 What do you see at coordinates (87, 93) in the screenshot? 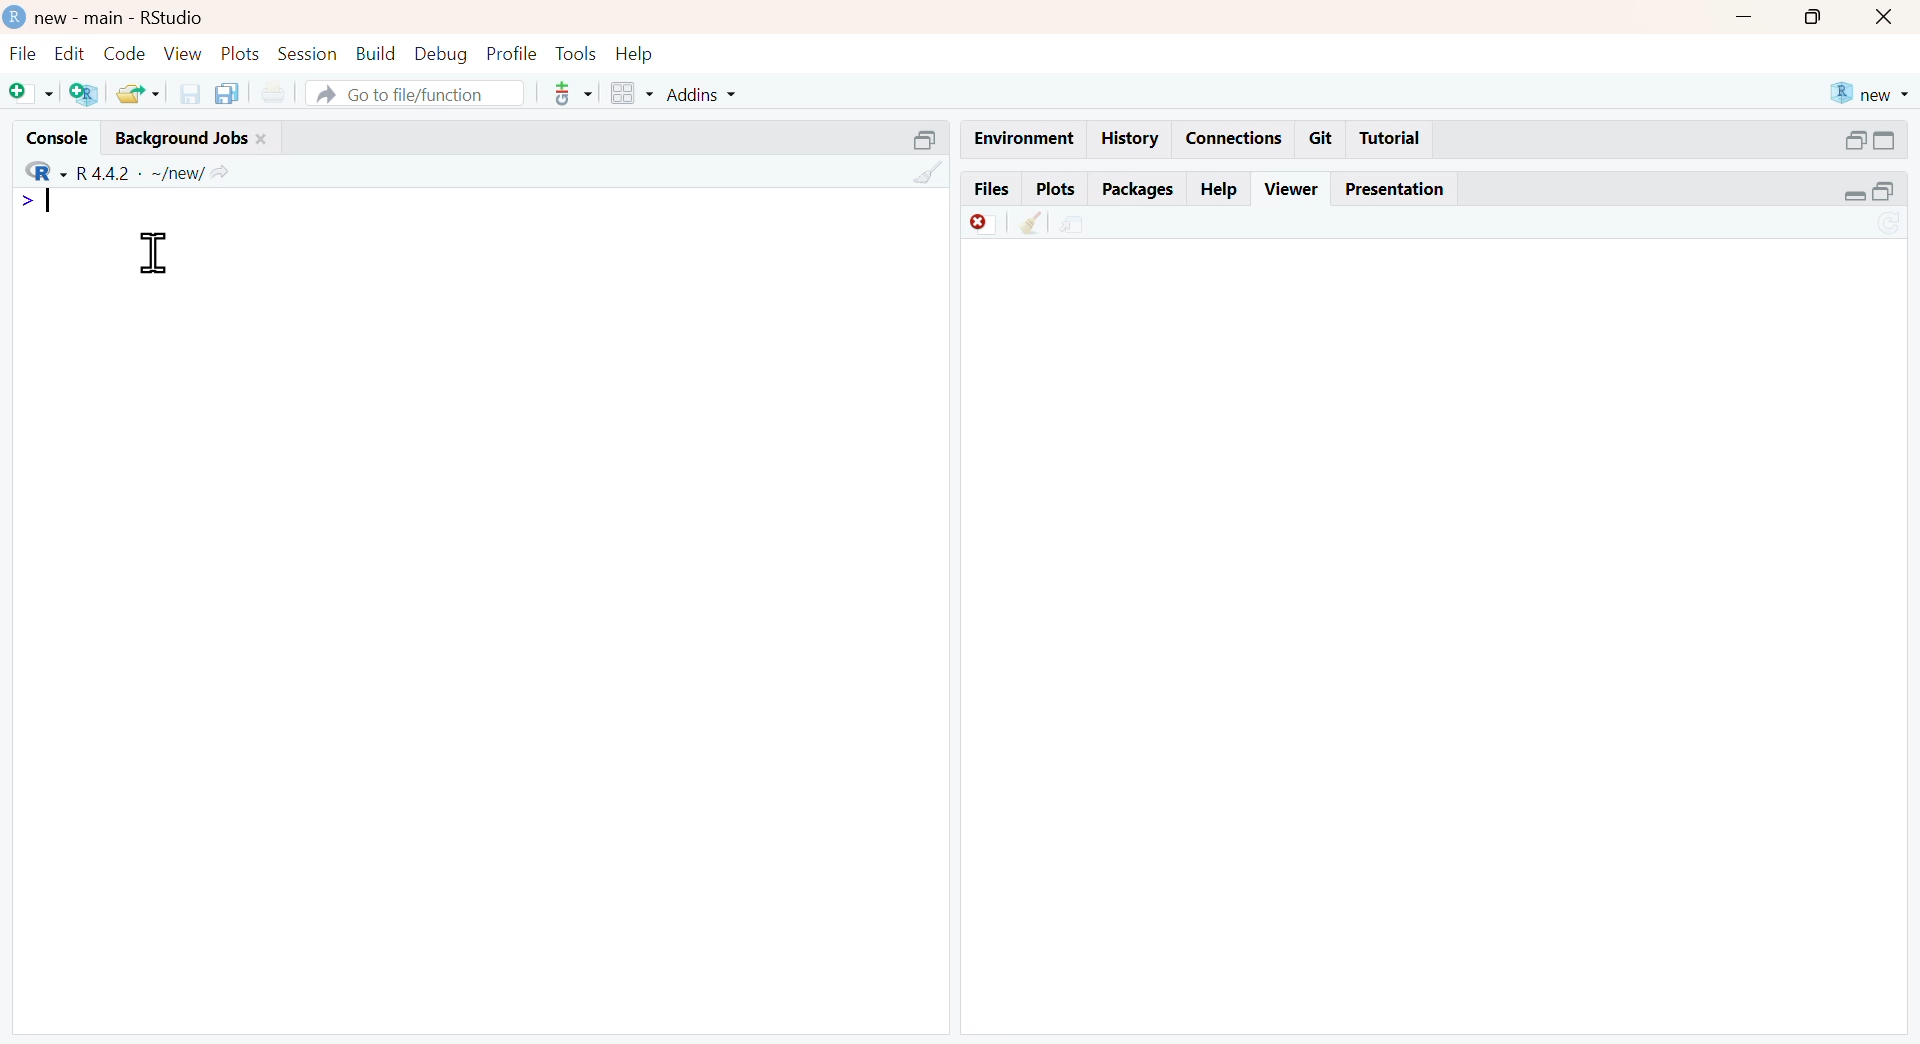
I see `add R file` at bounding box center [87, 93].